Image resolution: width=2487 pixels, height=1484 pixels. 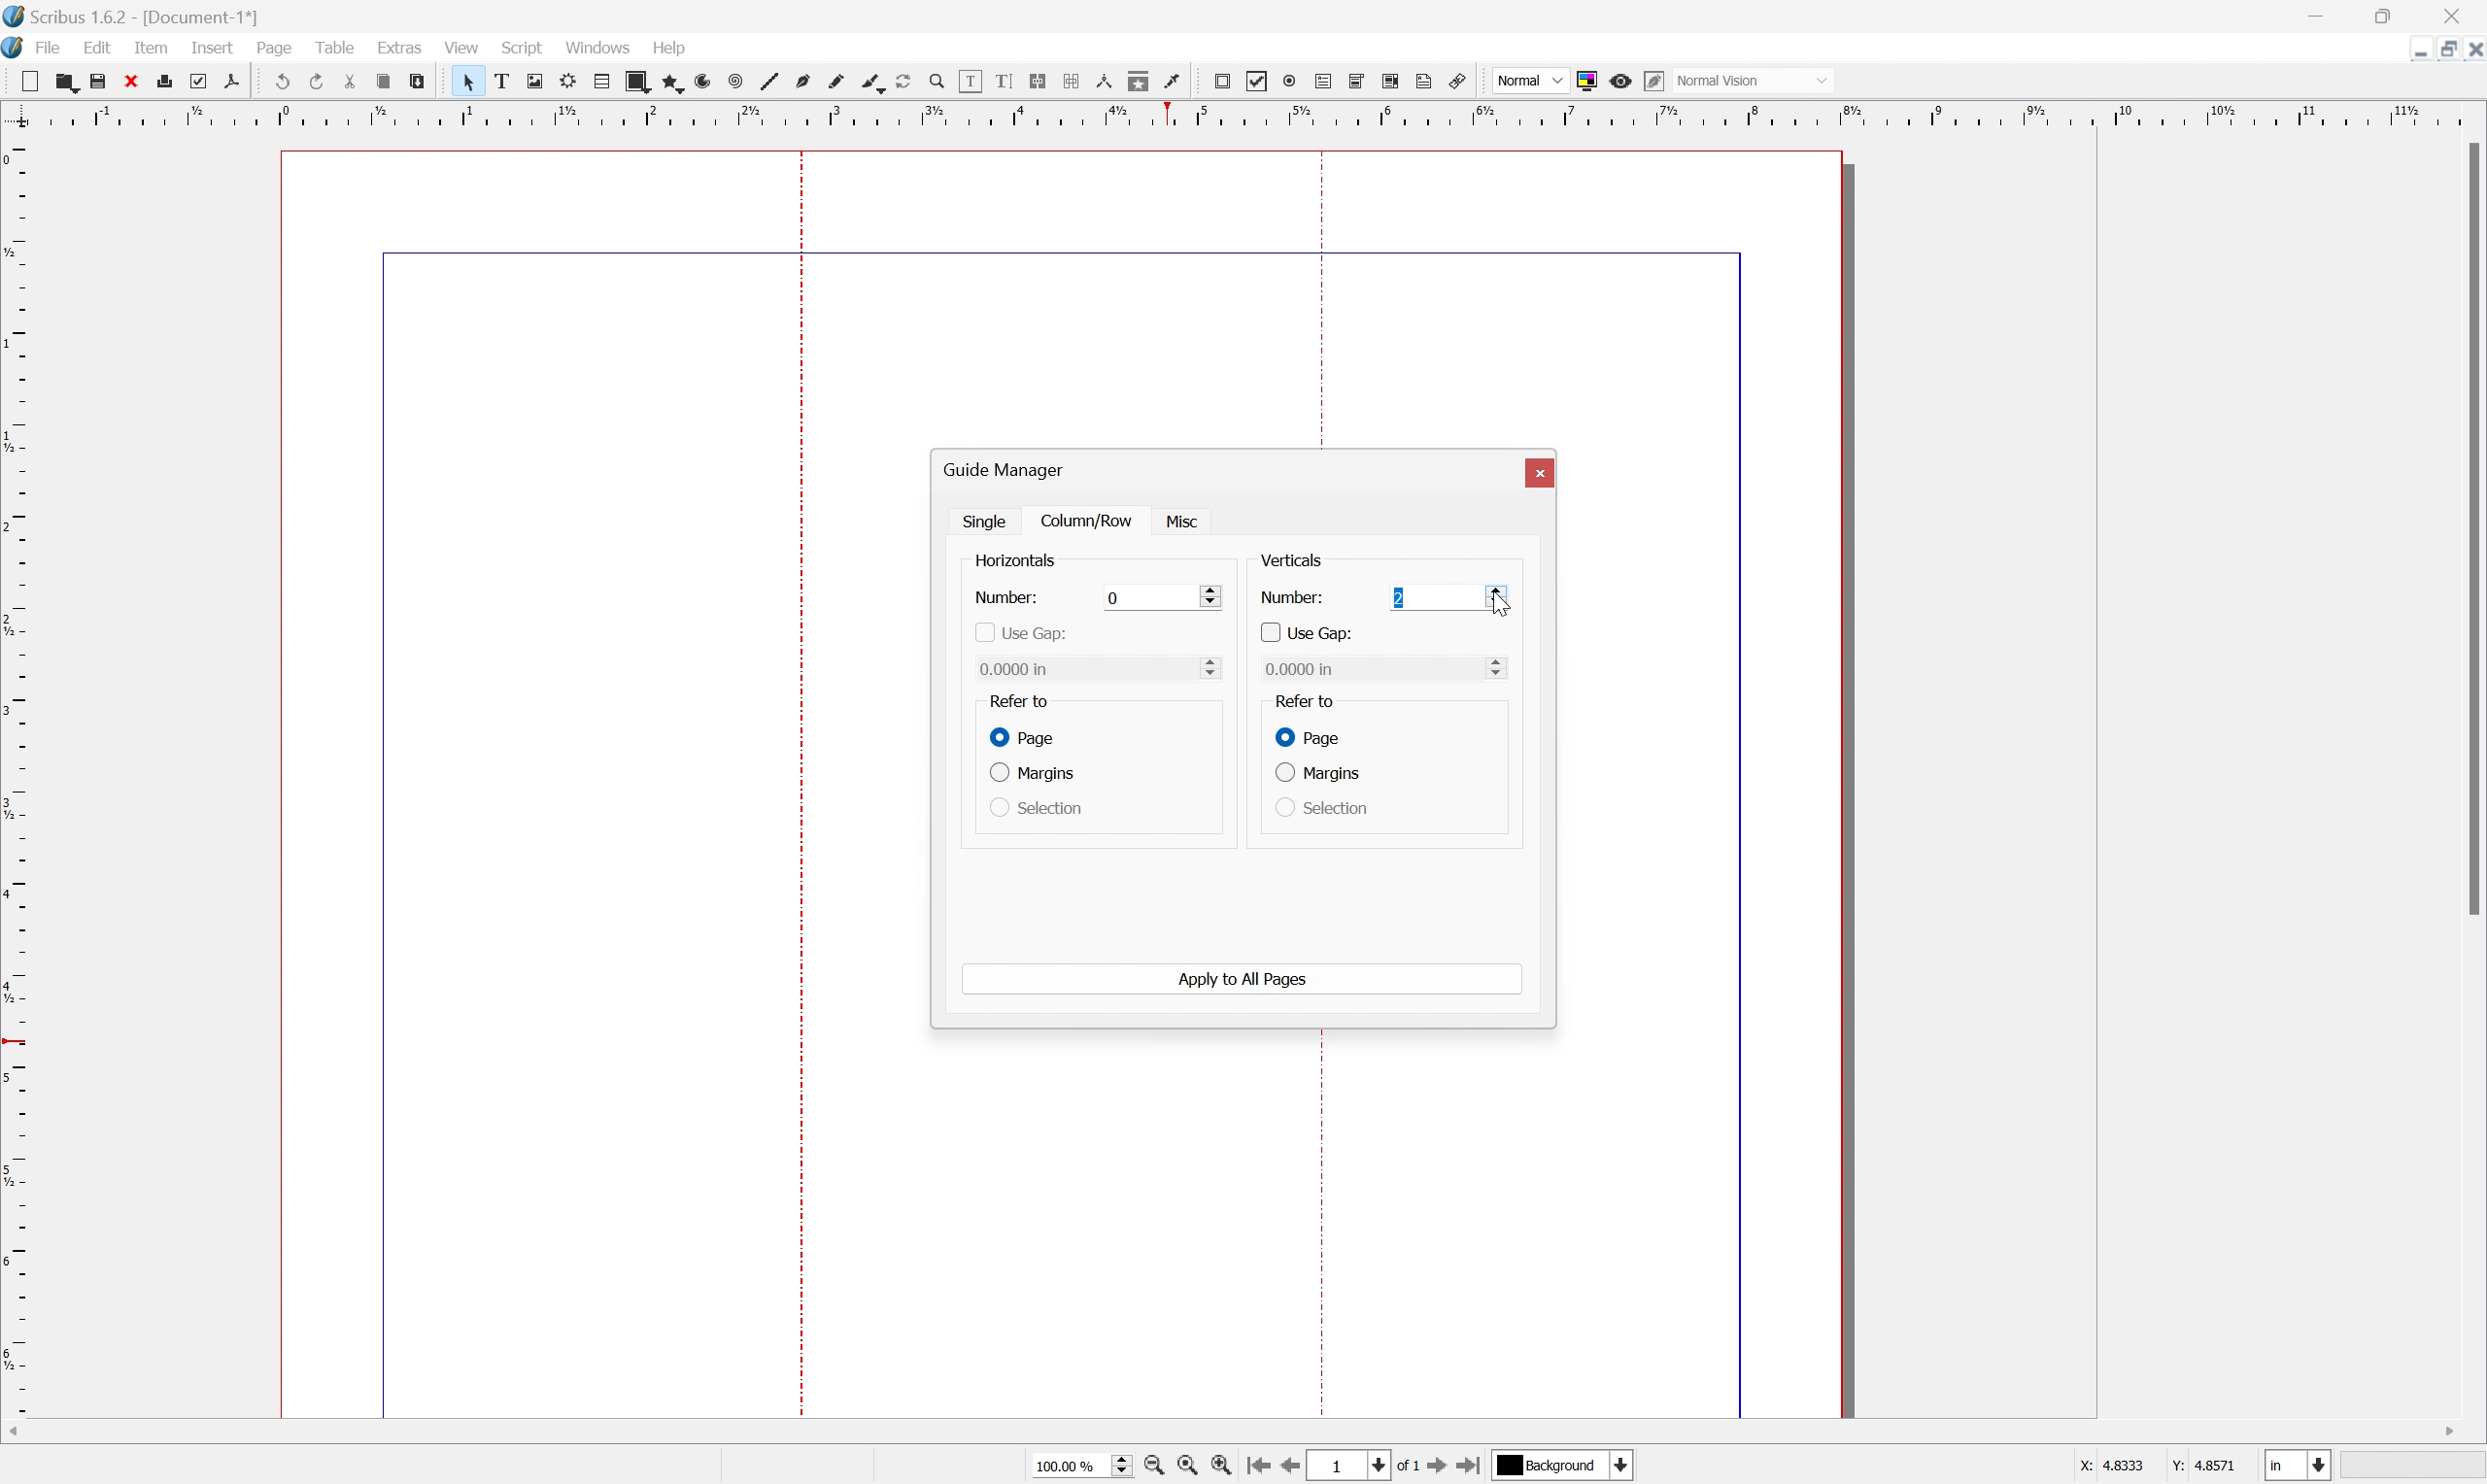 I want to click on select current page, so click(x=1362, y=1467).